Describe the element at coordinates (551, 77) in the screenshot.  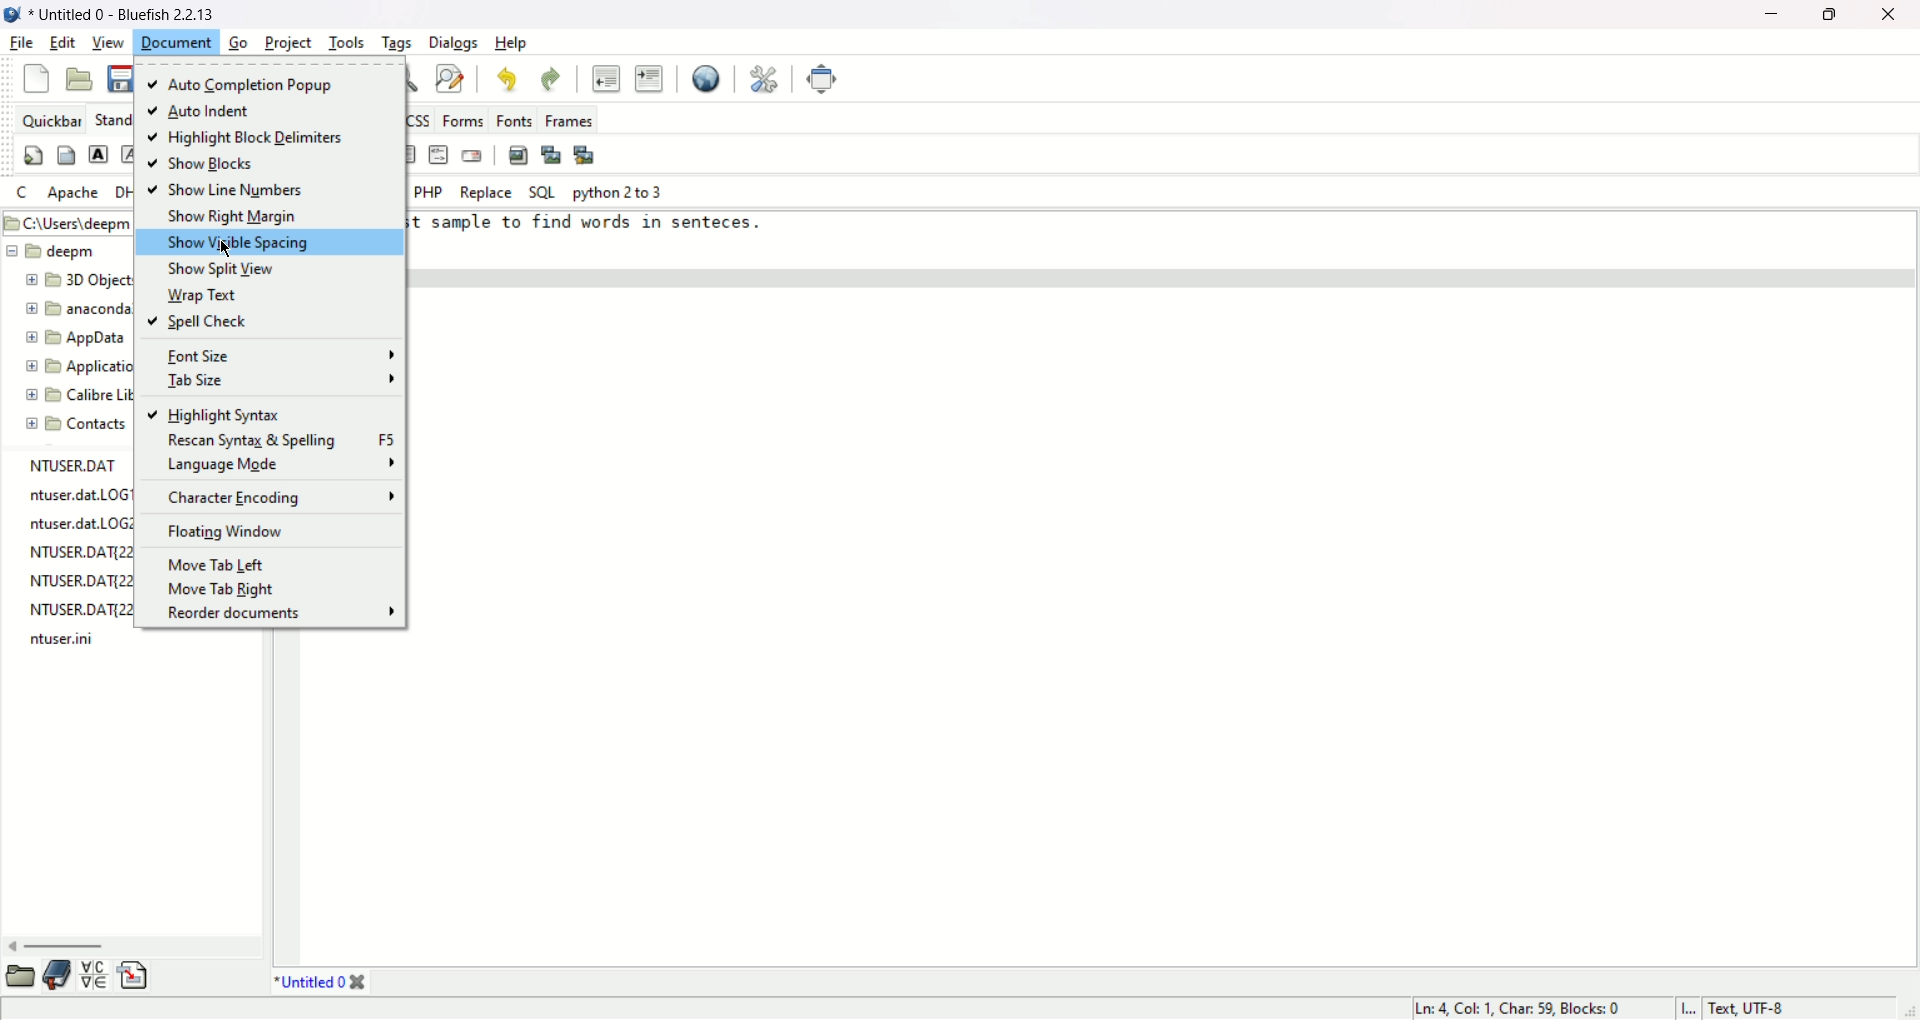
I see `redo` at that location.